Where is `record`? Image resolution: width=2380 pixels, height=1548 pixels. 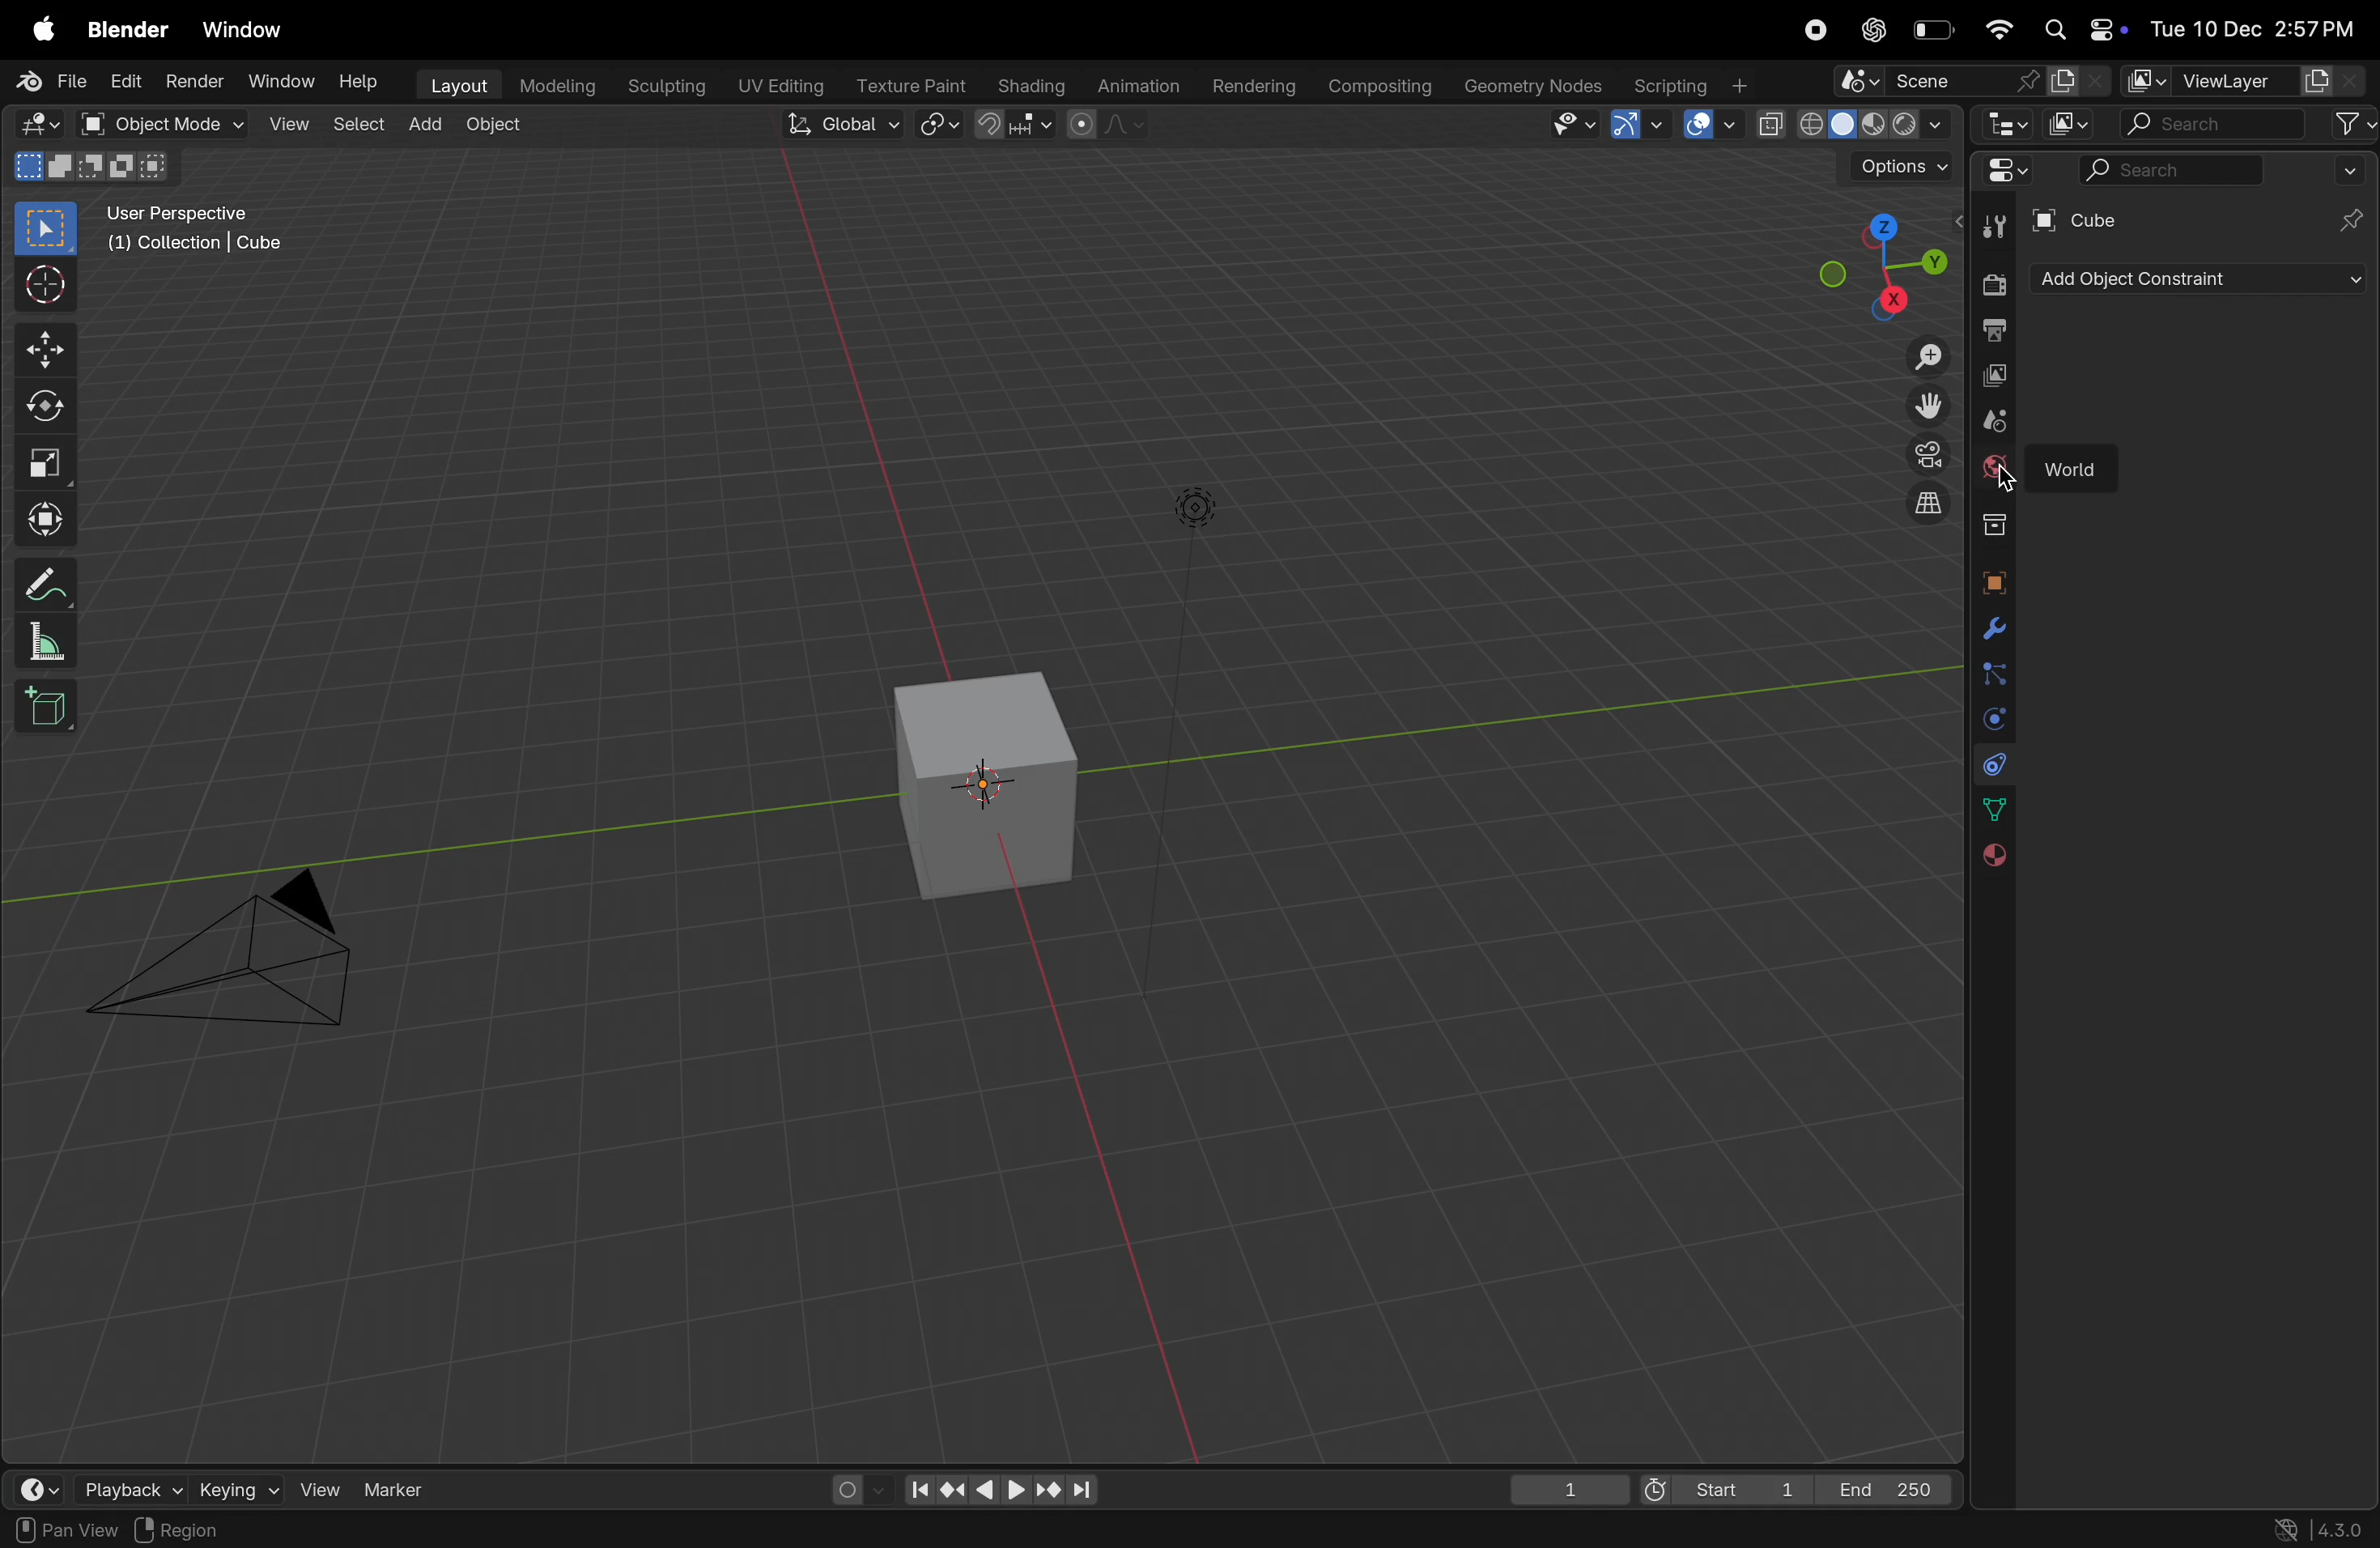 record is located at coordinates (1815, 29).